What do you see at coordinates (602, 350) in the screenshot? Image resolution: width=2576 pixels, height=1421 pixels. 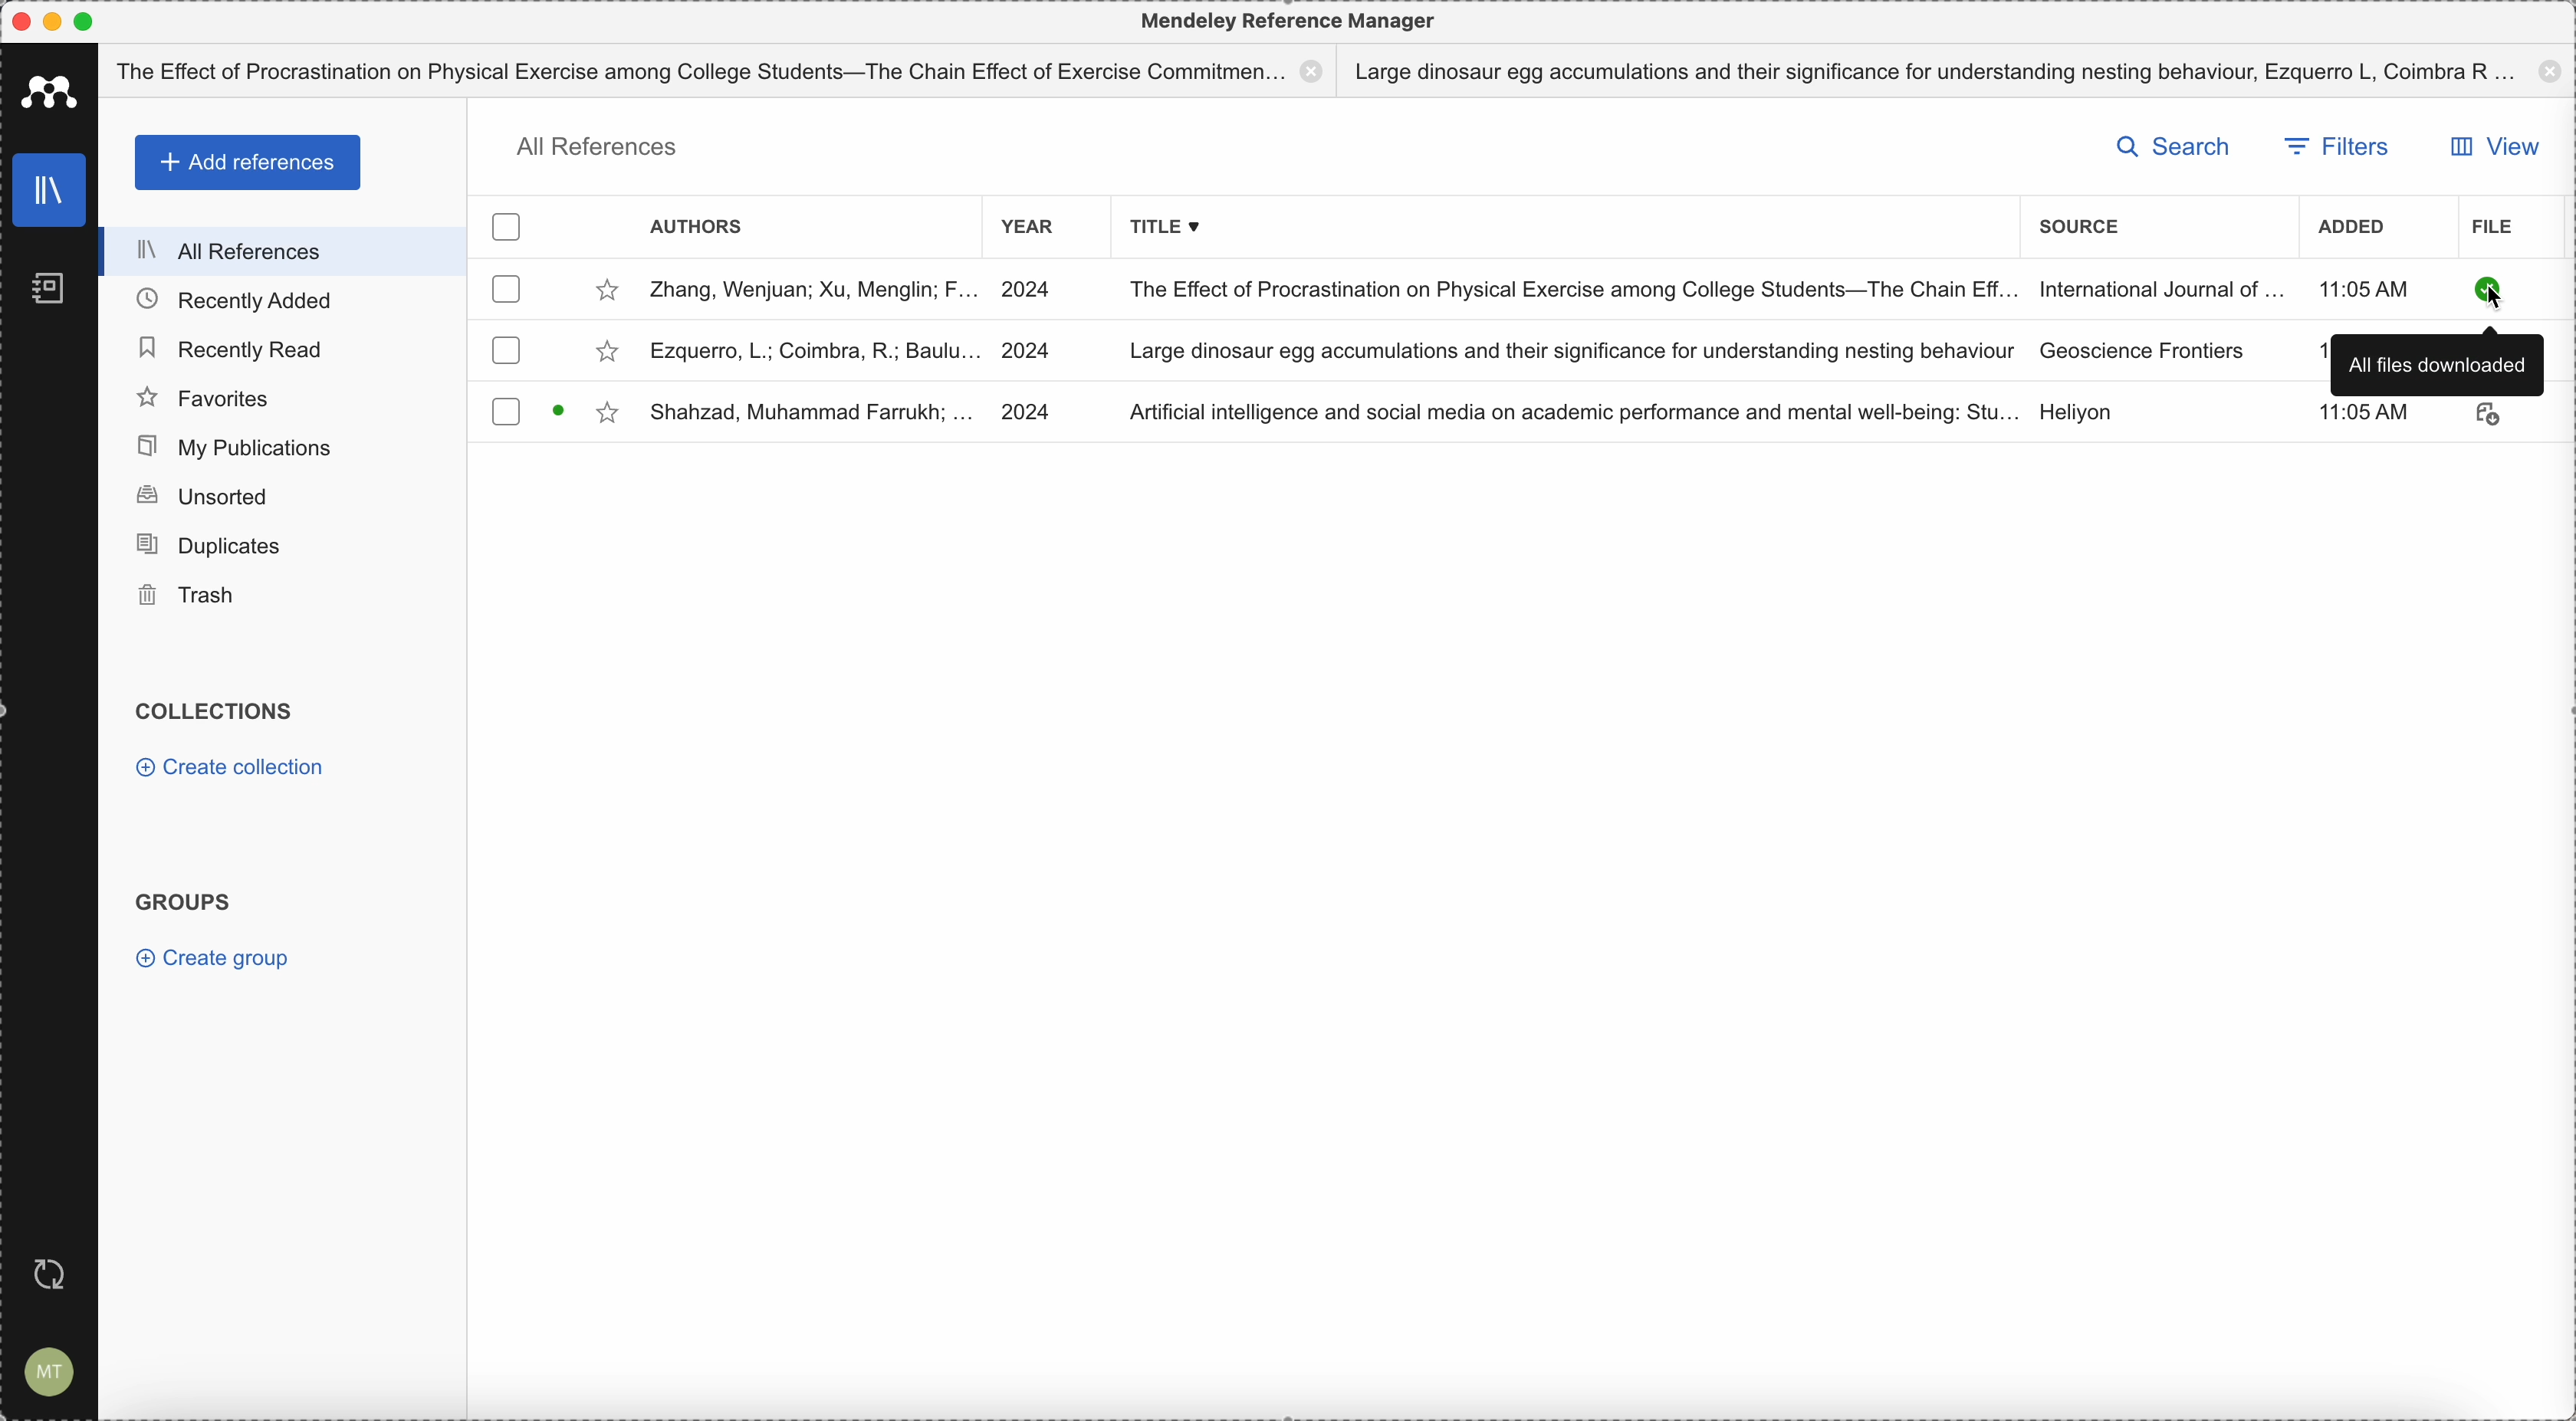 I see `favorite` at bounding box center [602, 350].